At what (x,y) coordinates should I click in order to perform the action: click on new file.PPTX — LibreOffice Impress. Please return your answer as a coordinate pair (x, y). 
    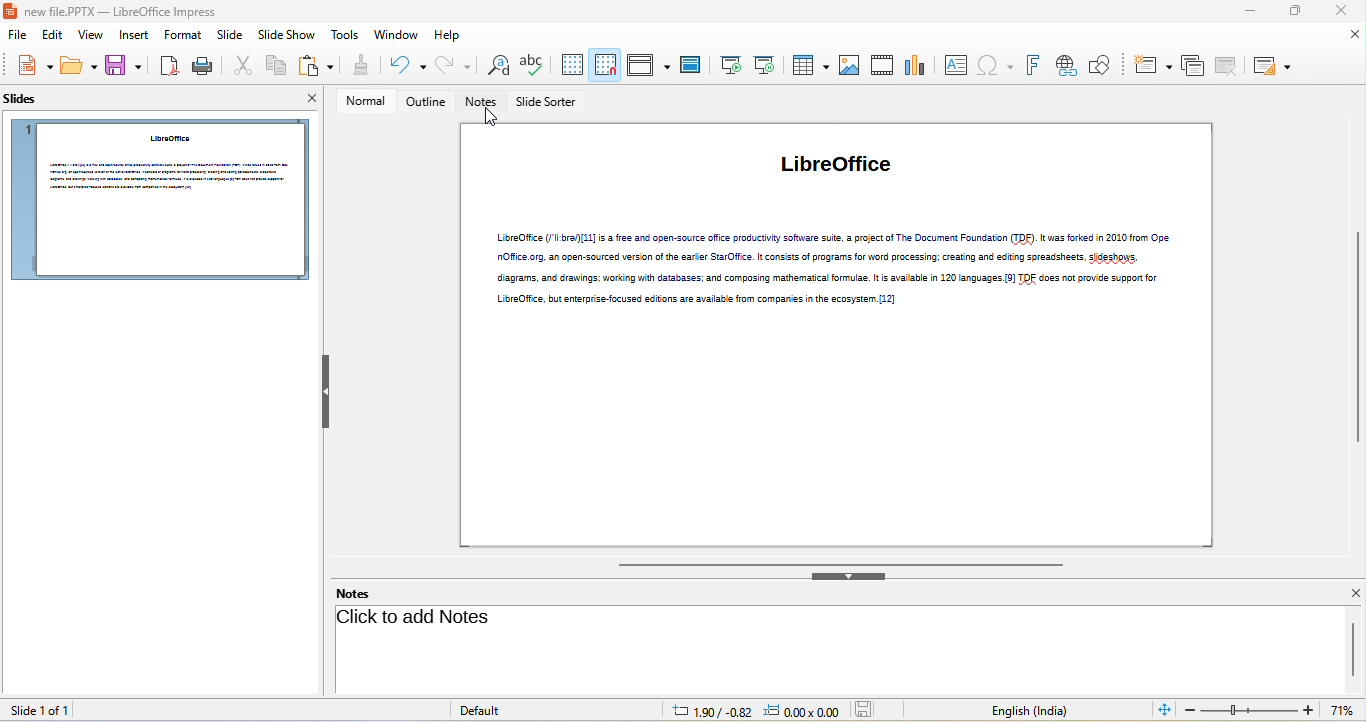
    Looking at the image, I should click on (116, 11).